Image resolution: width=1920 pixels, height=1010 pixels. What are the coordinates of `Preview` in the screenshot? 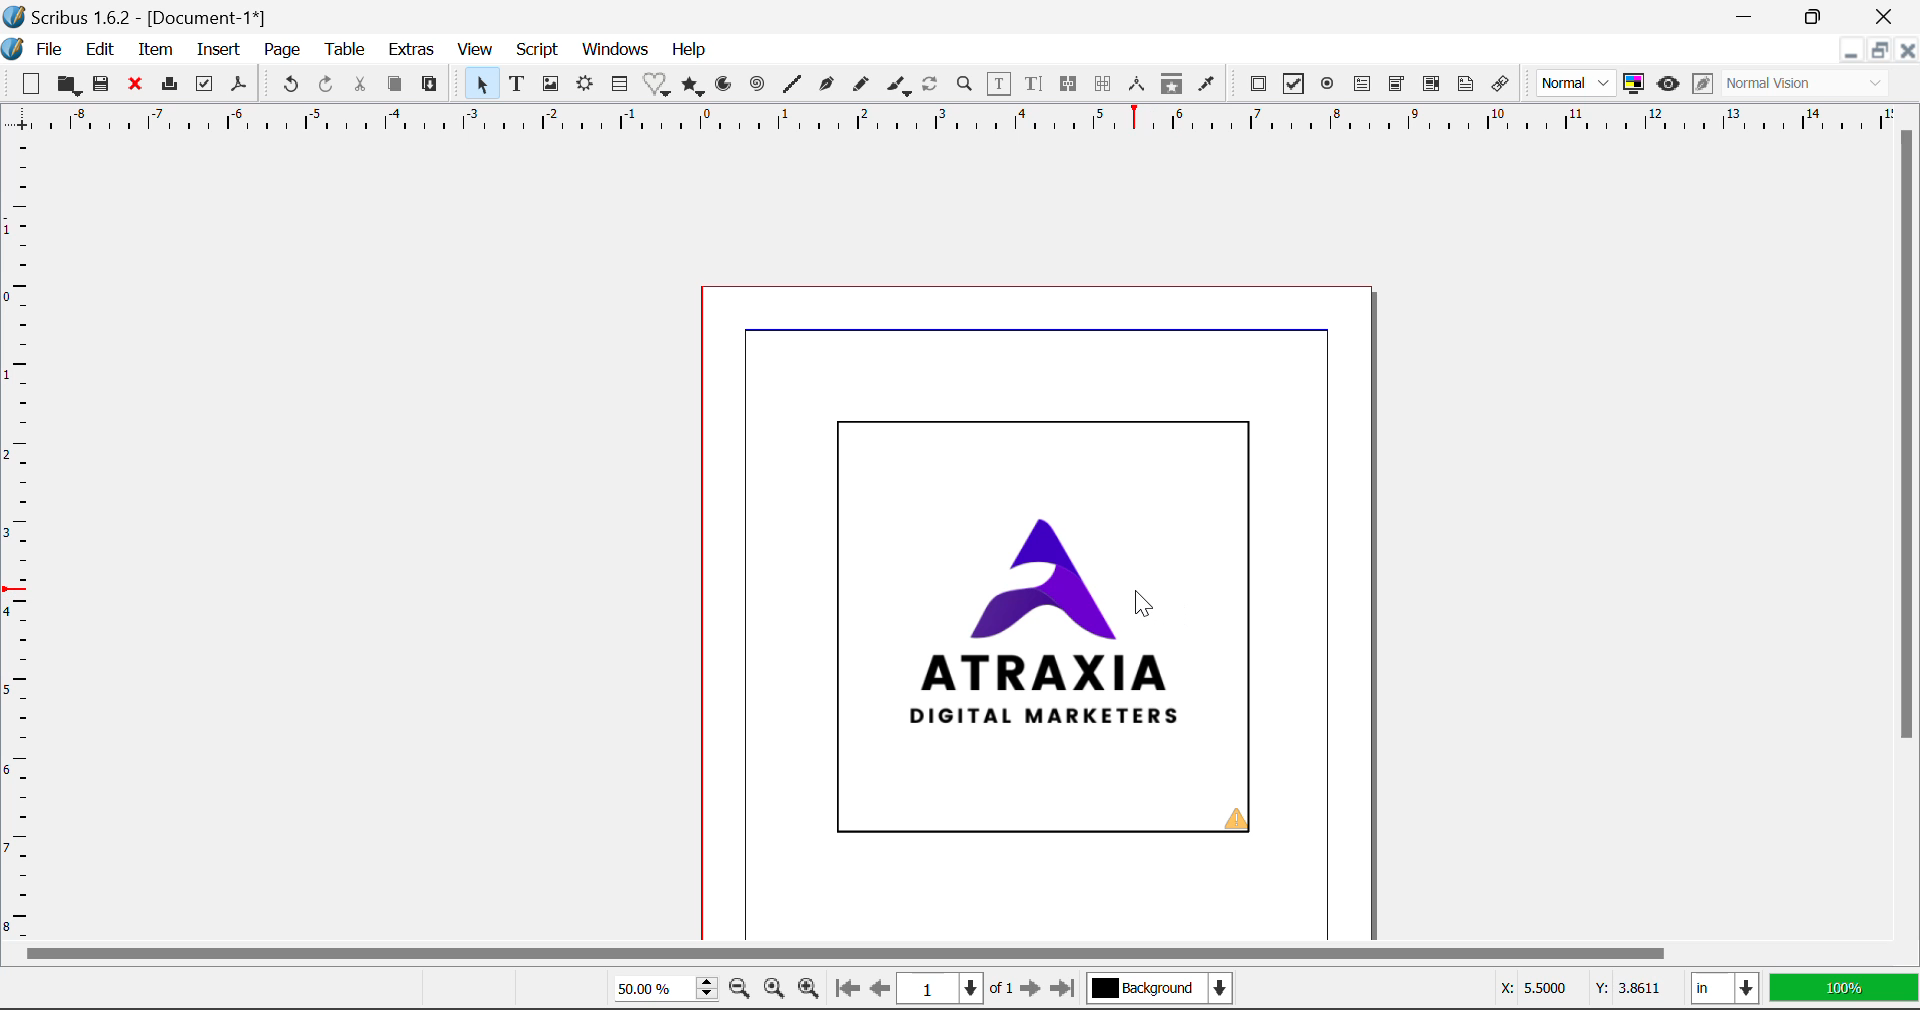 It's located at (1668, 82).